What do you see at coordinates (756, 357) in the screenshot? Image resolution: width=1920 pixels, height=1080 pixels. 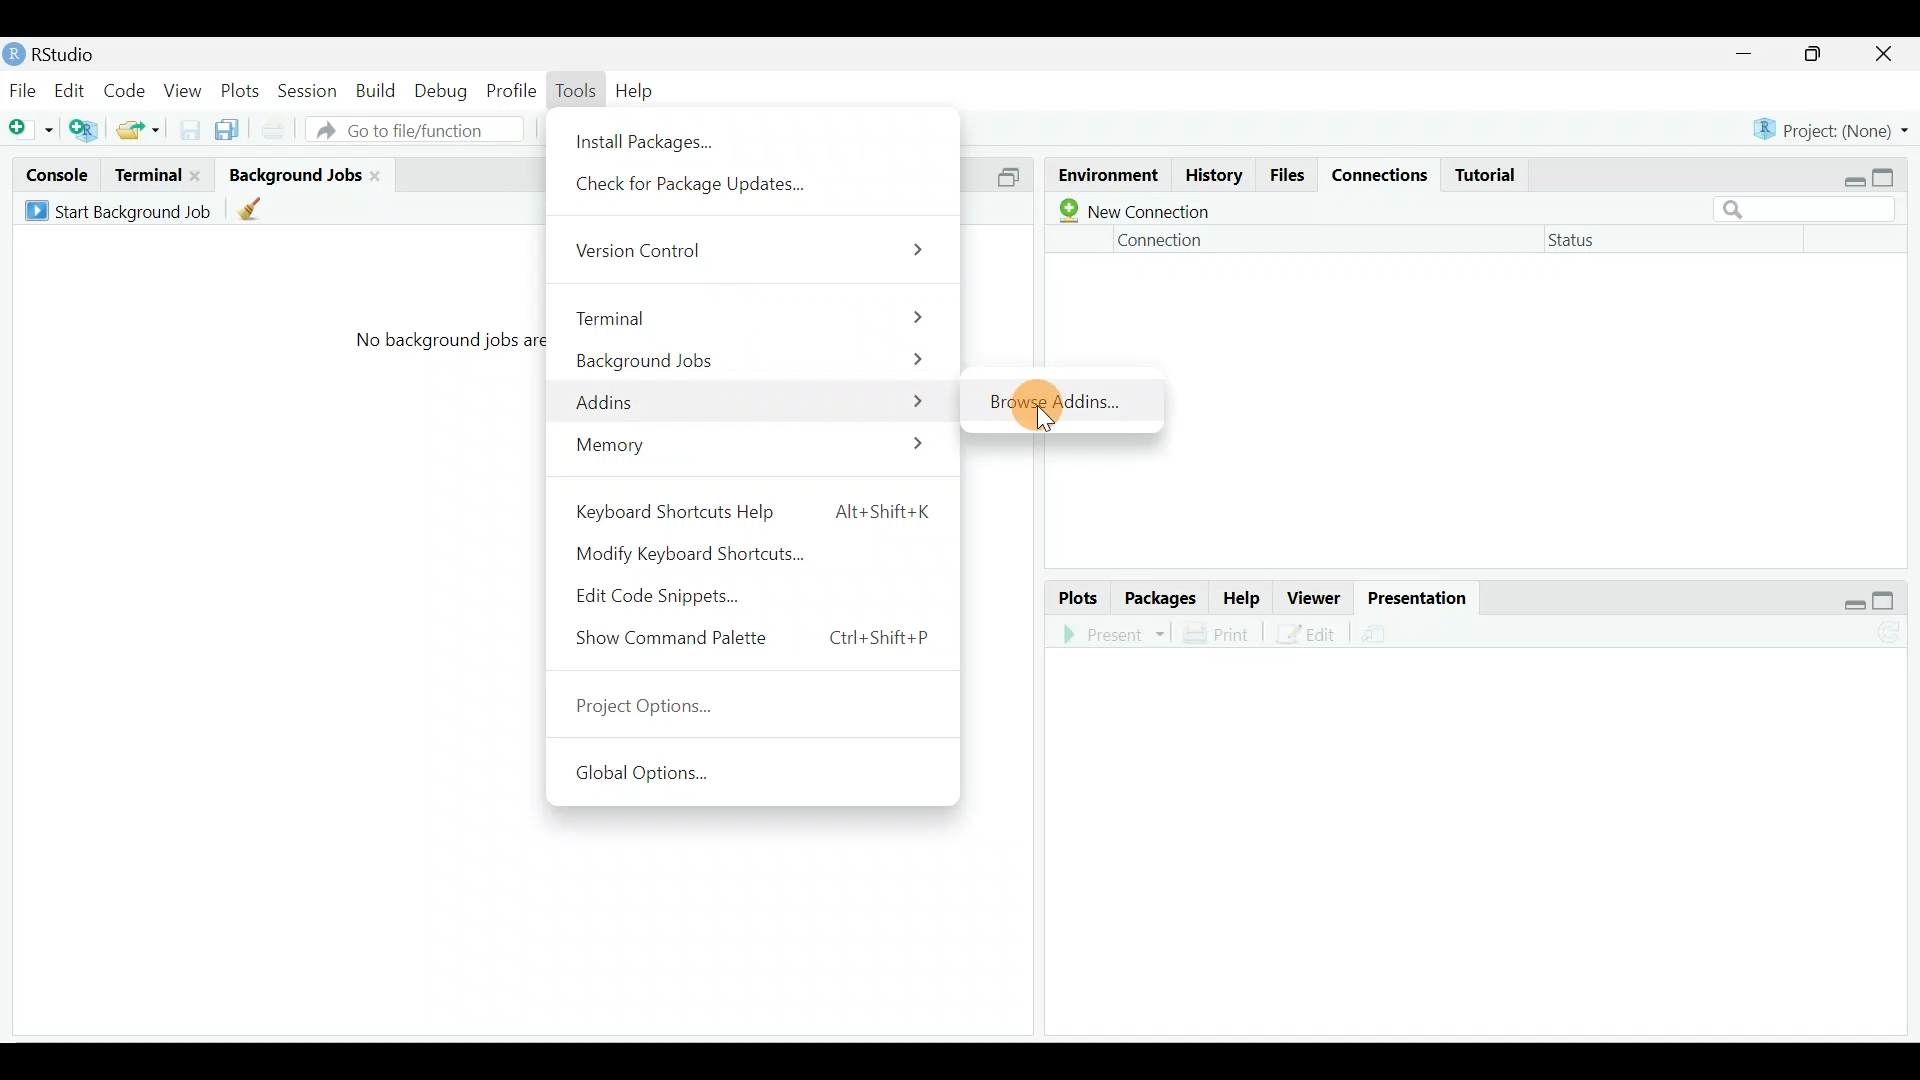 I see `Background Jobs >` at bounding box center [756, 357].